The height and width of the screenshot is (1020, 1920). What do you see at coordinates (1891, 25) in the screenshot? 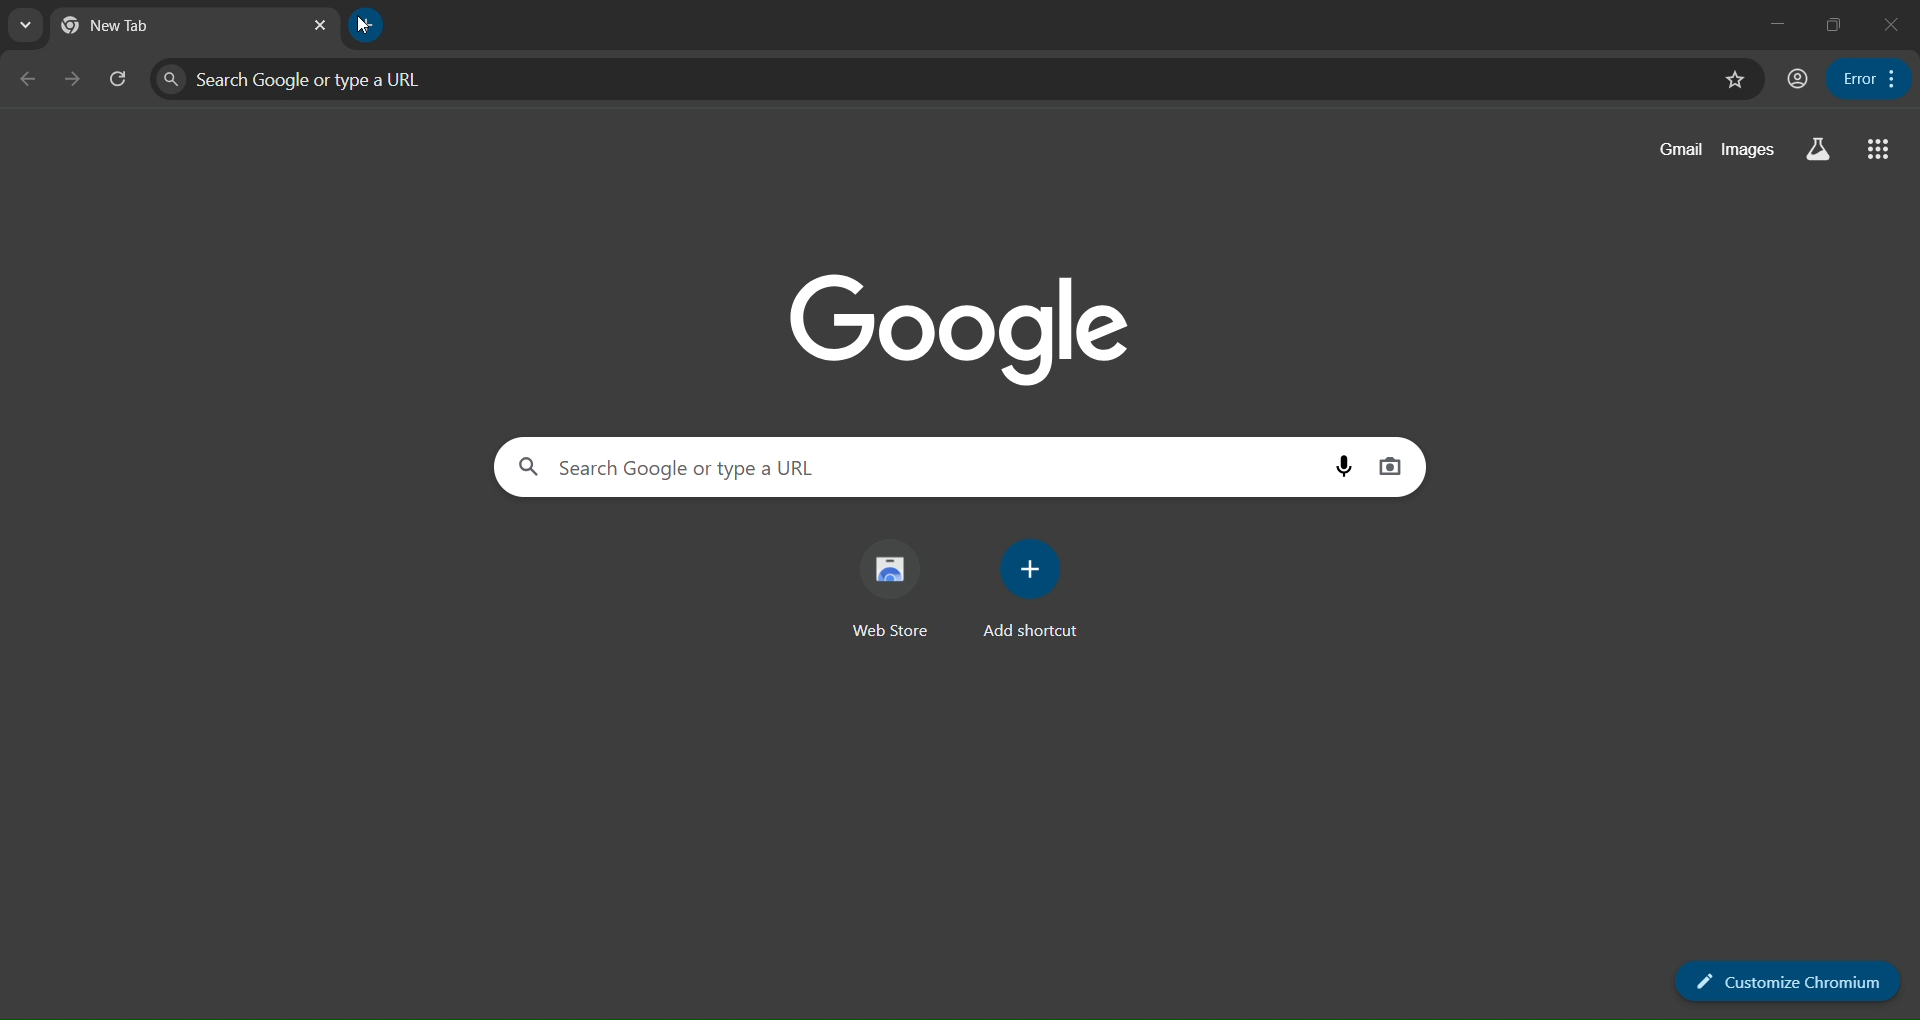
I see `close` at bounding box center [1891, 25].